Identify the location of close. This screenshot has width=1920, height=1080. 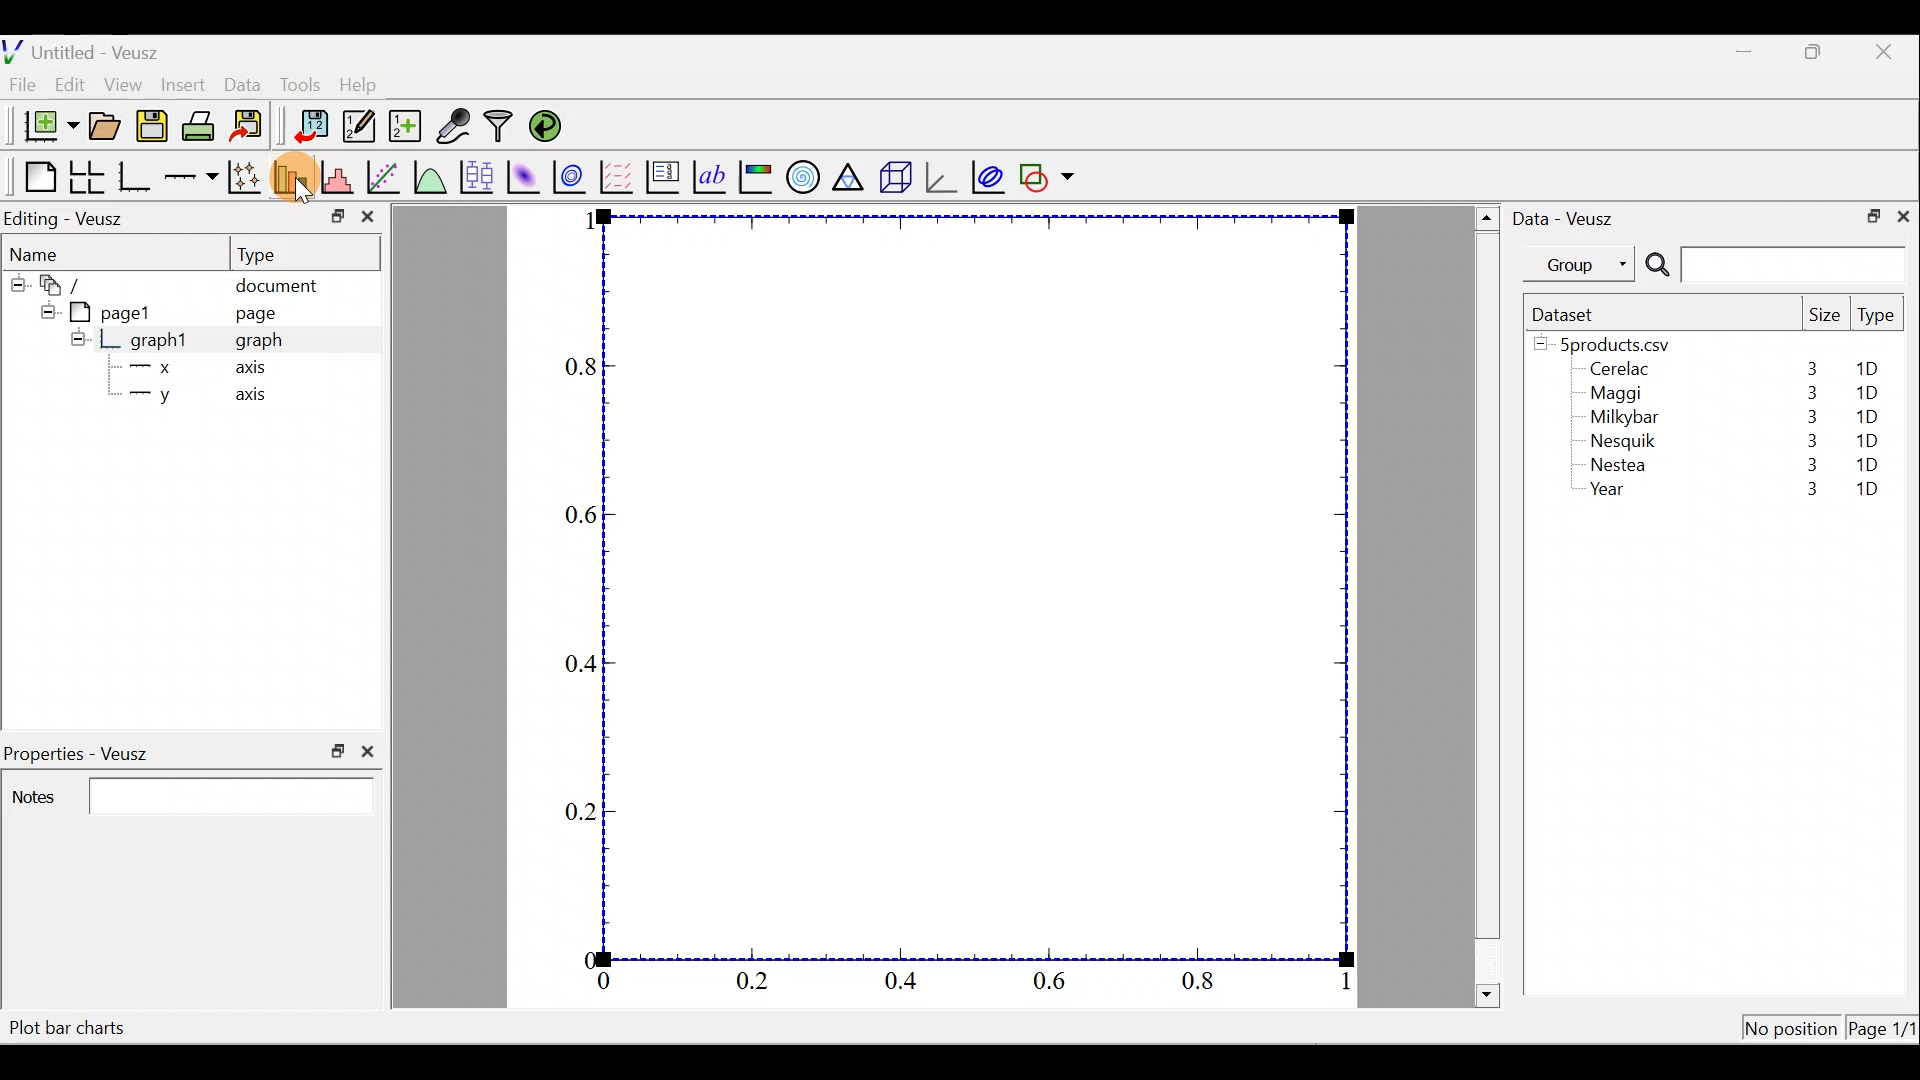
(1903, 215).